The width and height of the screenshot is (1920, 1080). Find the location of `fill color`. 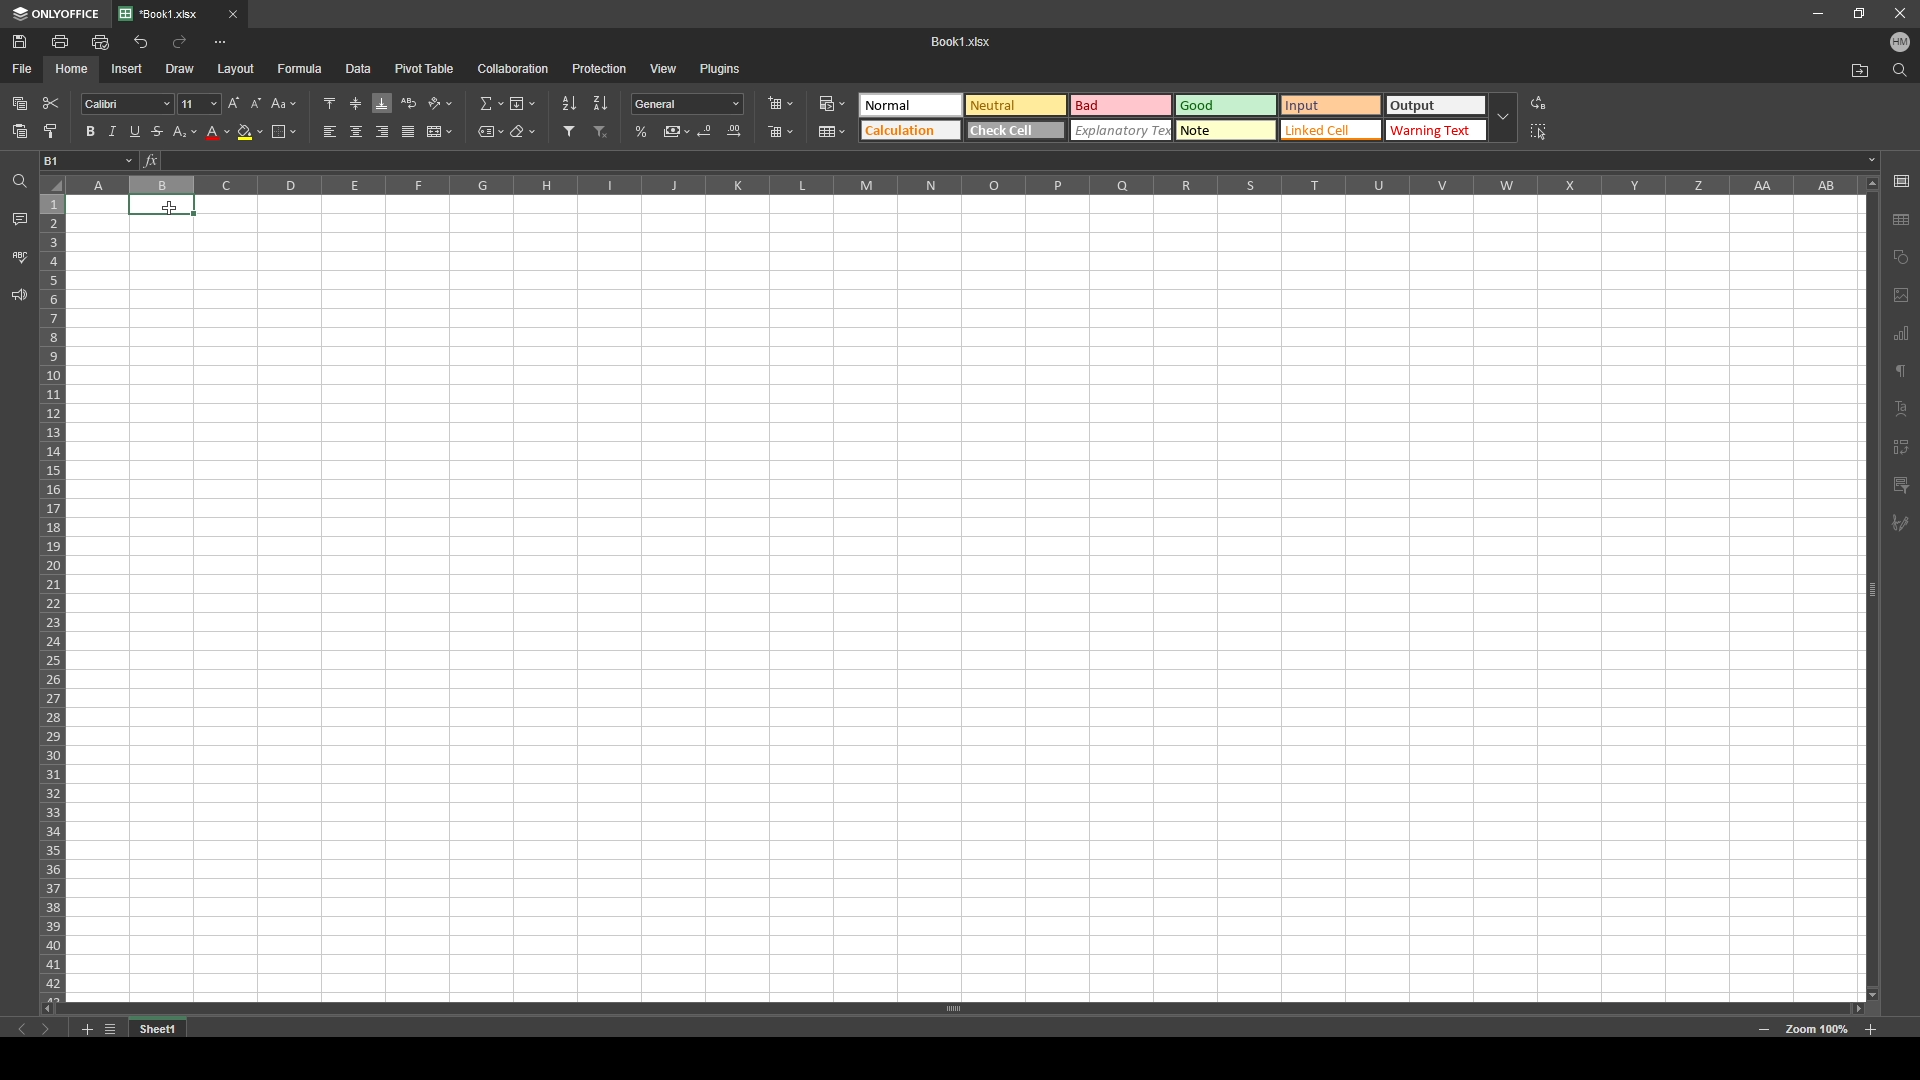

fill color is located at coordinates (250, 132).